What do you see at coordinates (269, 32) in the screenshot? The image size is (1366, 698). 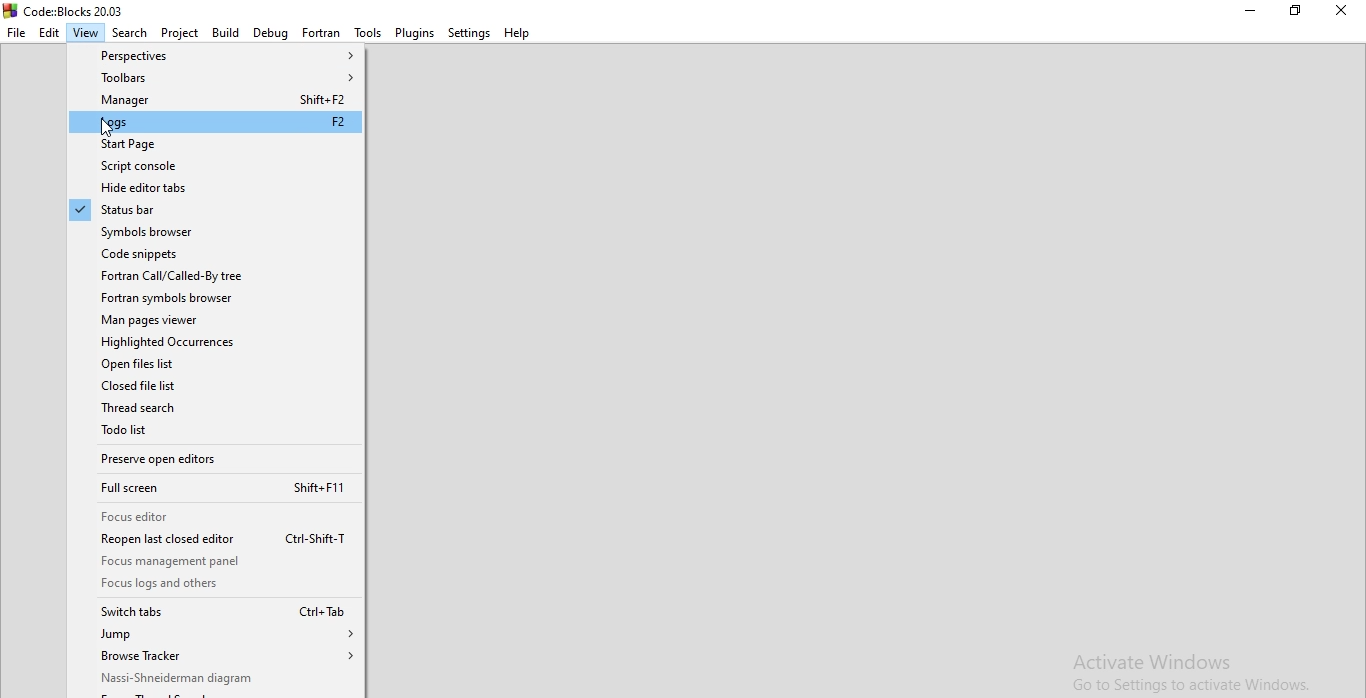 I see `Debug ` at bounding box center [269, 32].